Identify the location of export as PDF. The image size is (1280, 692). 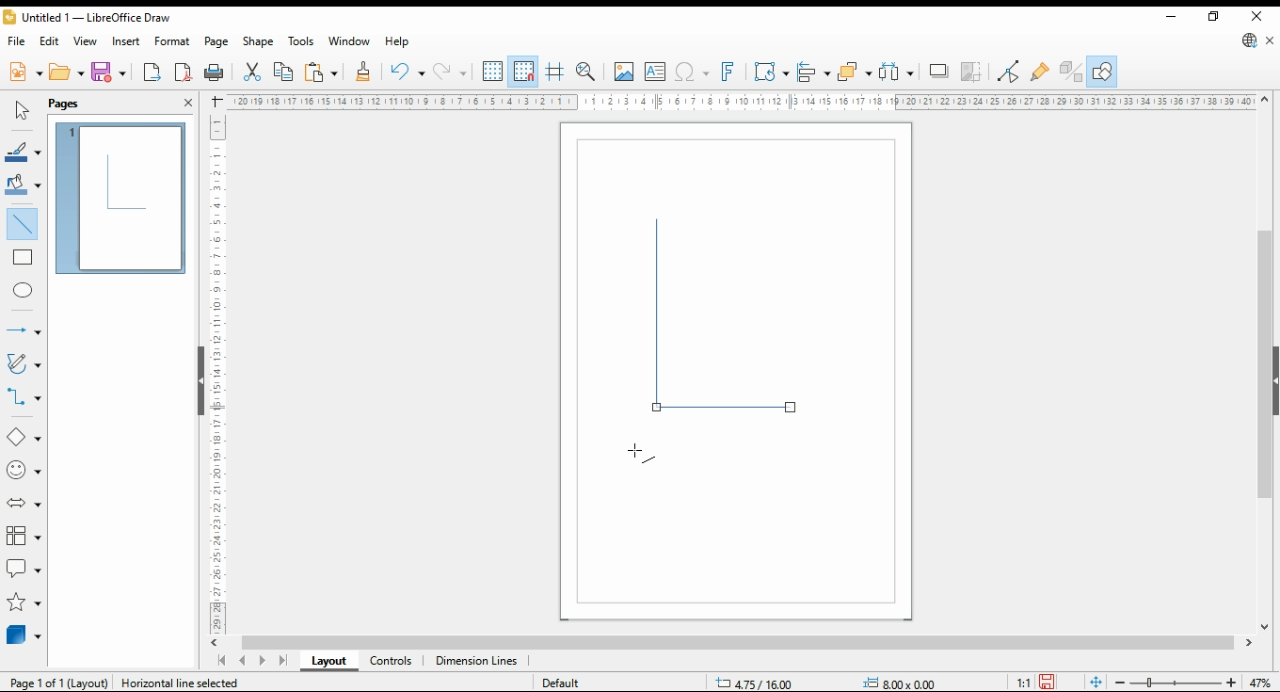
(183, 72).